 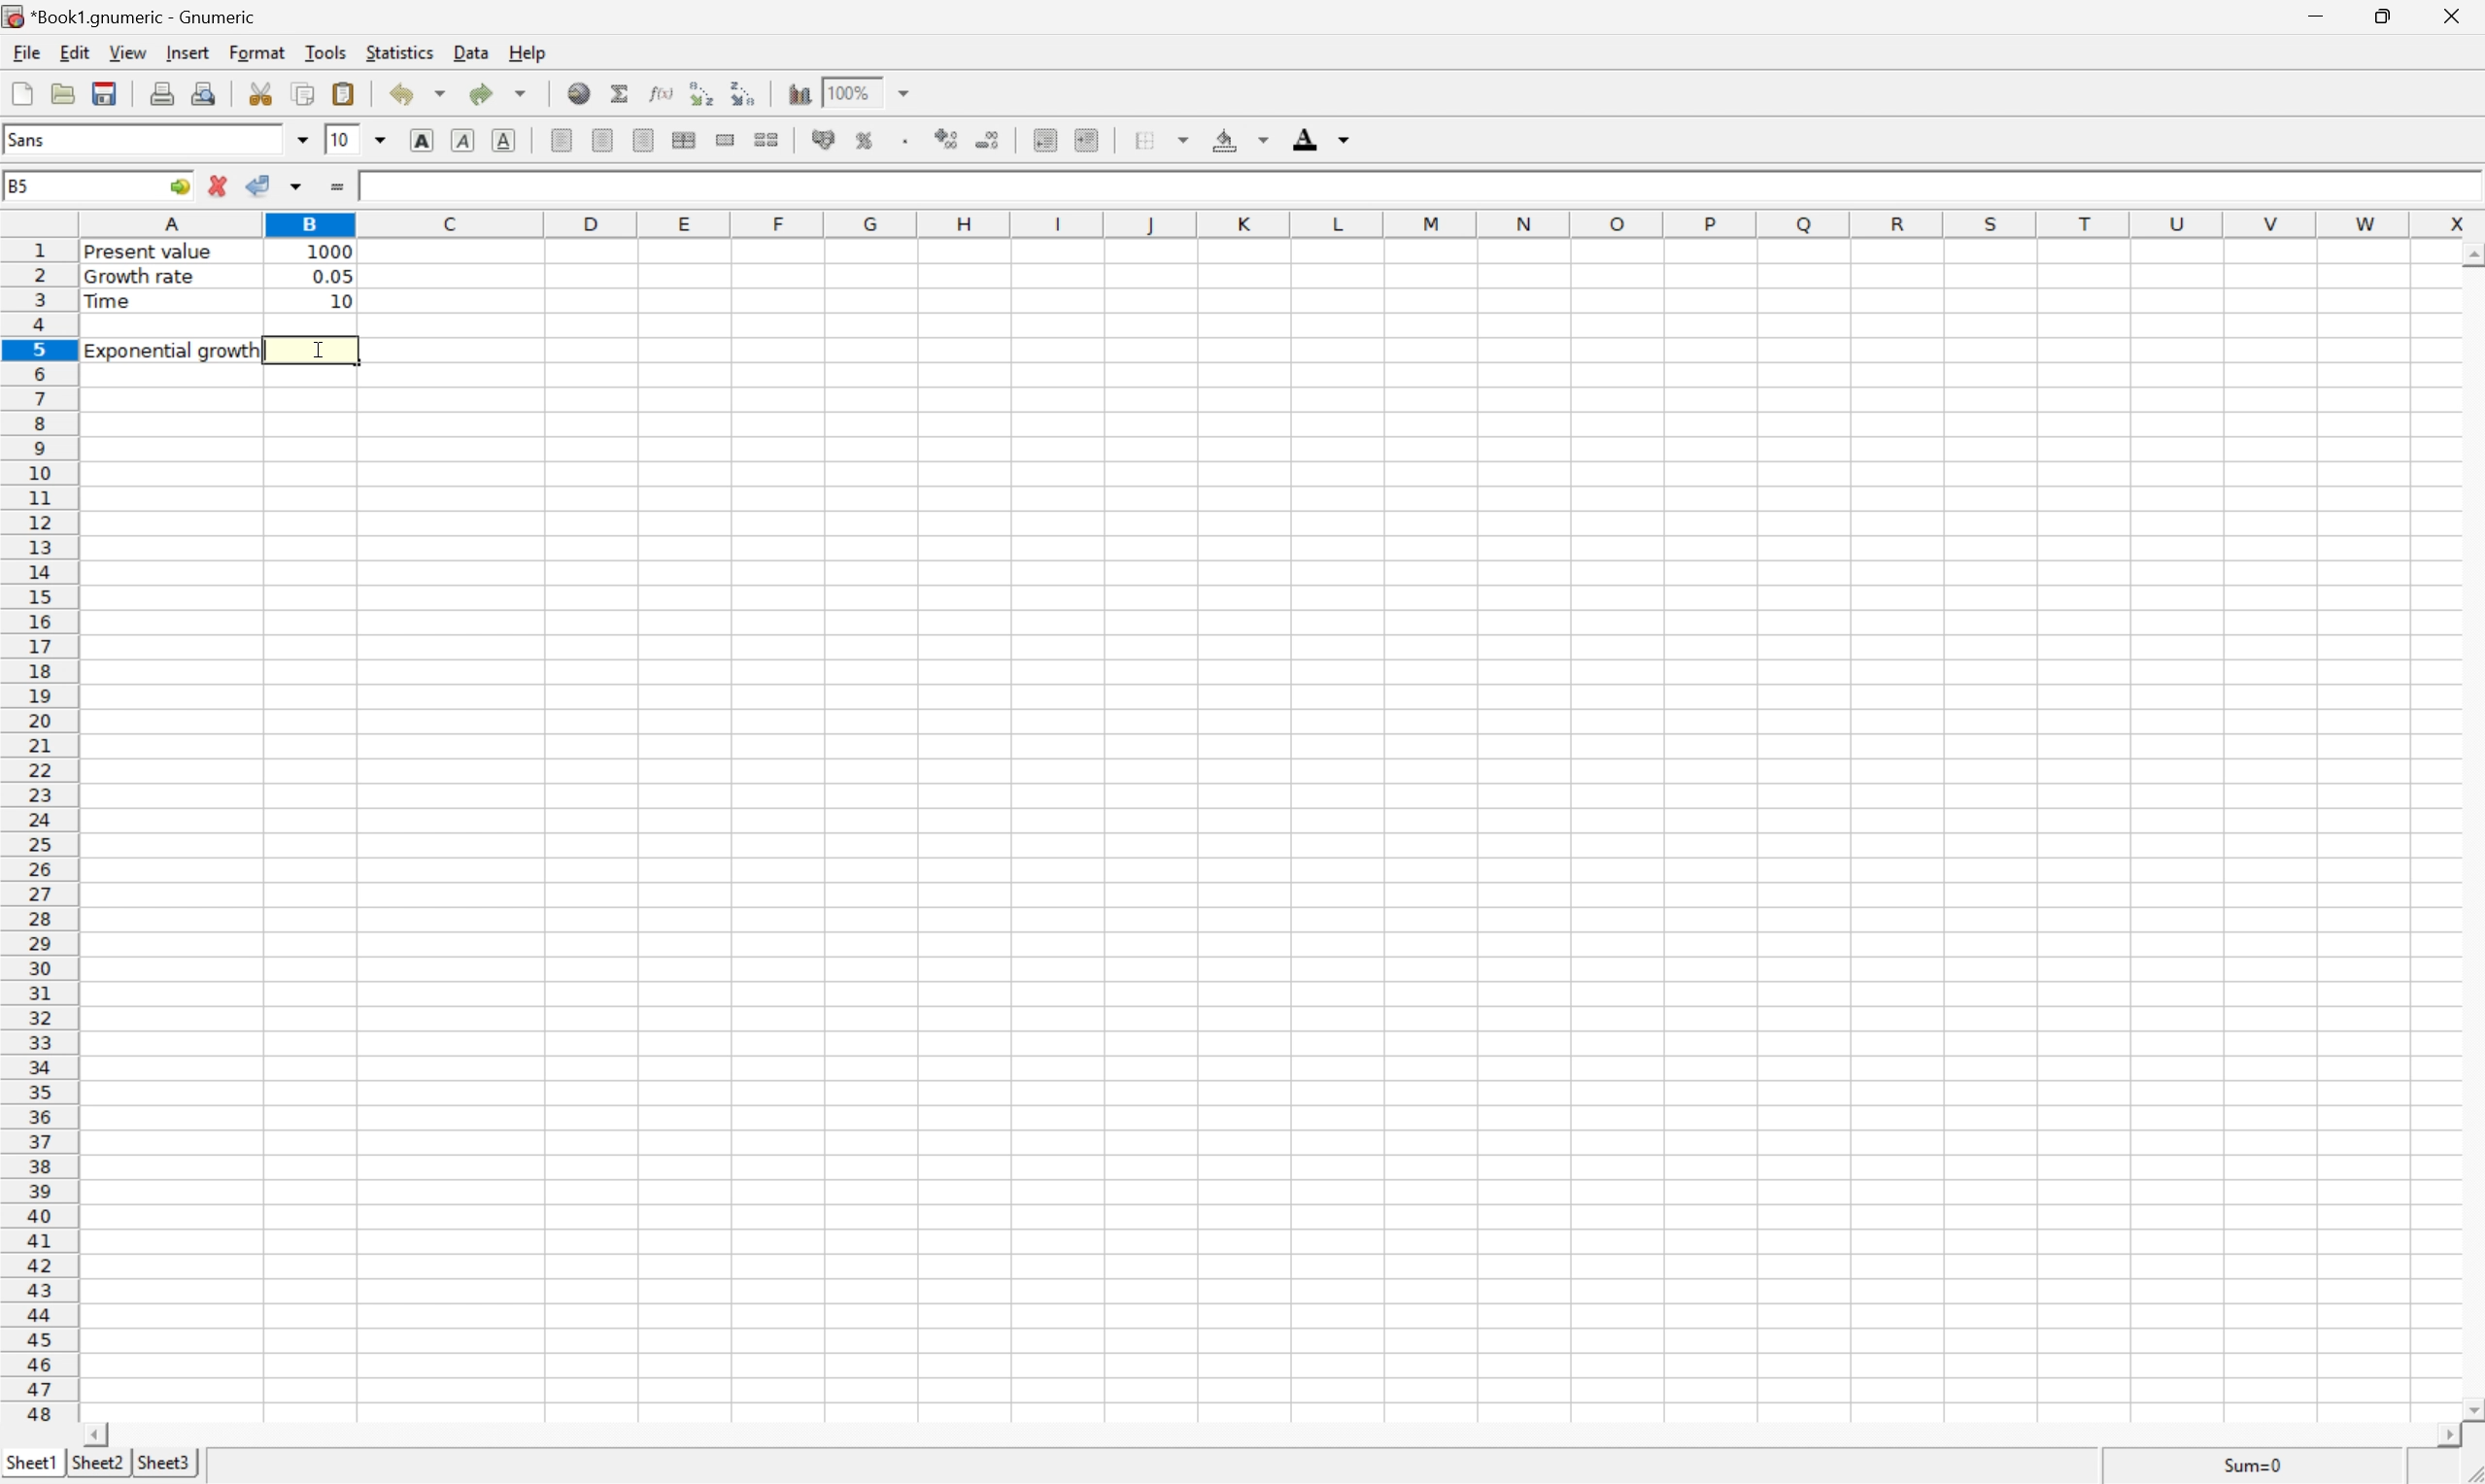 What do you see at coordinates (207, 94) in the screenshot?
I see `Print preview` at bounding box center [207, 94].